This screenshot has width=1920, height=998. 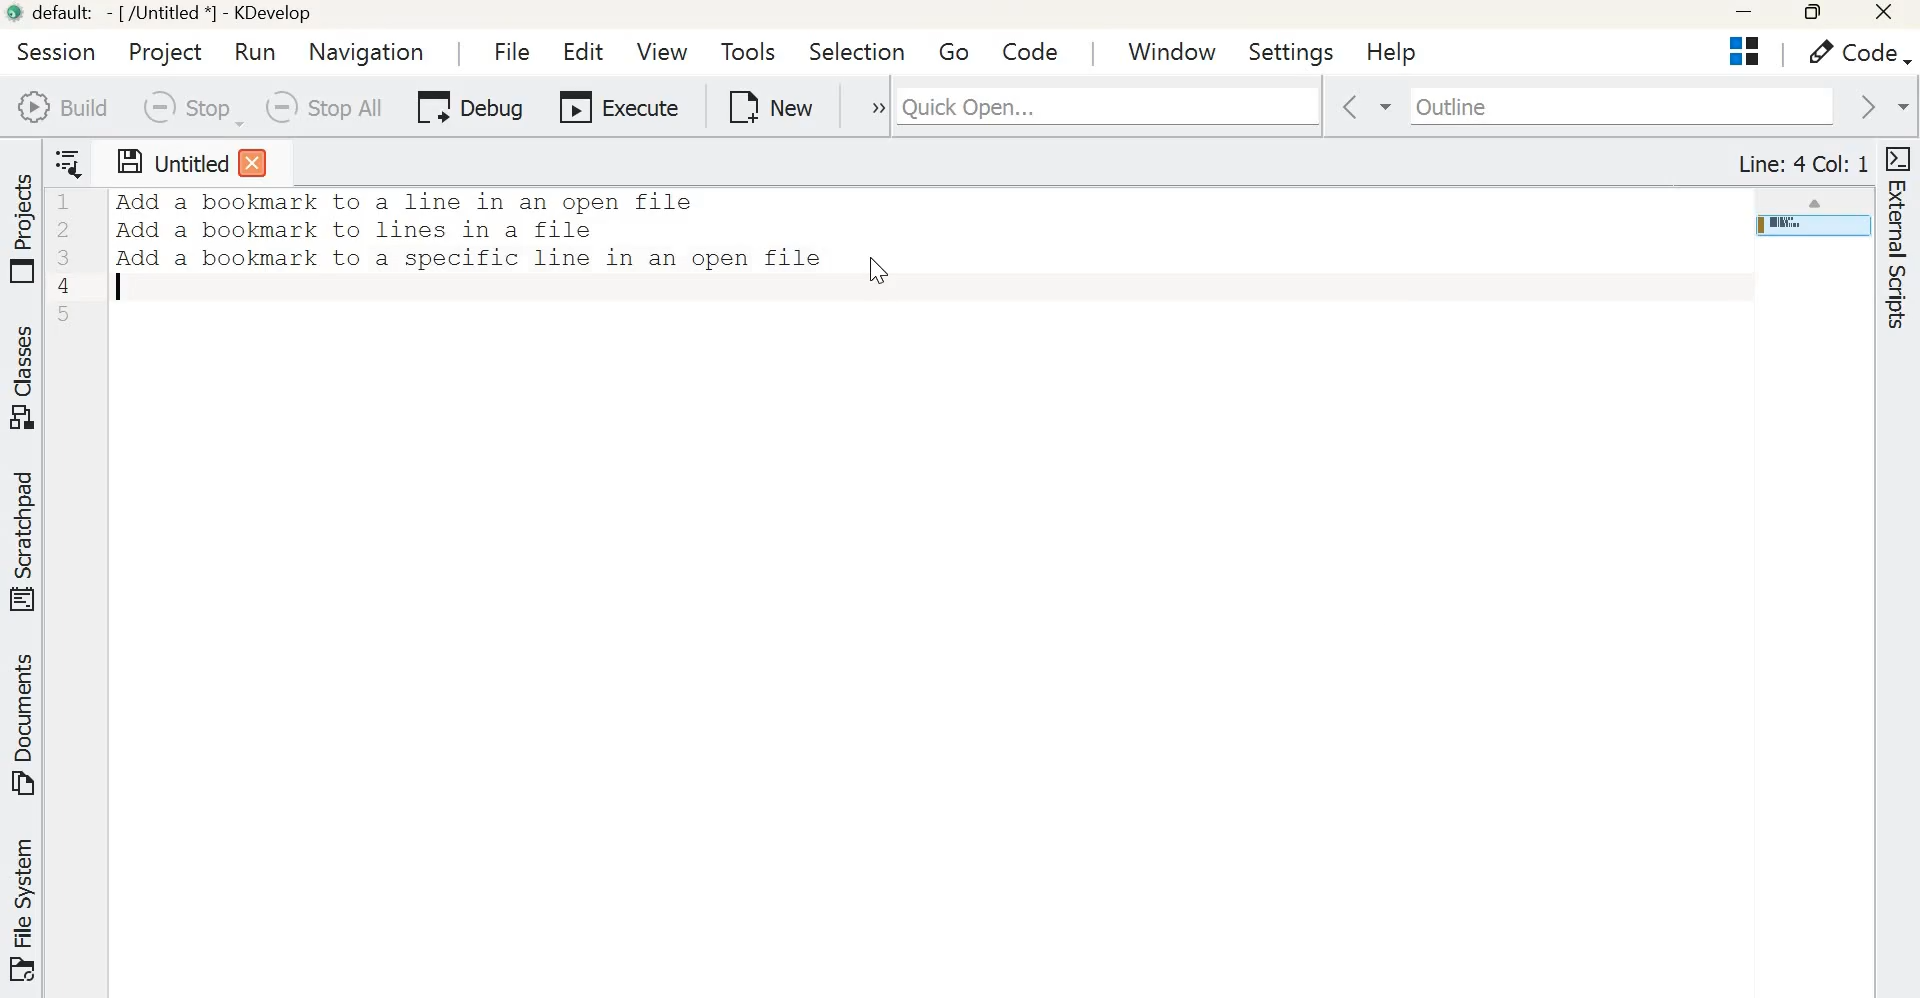 I want to click on File, so click(x=506, y=46).